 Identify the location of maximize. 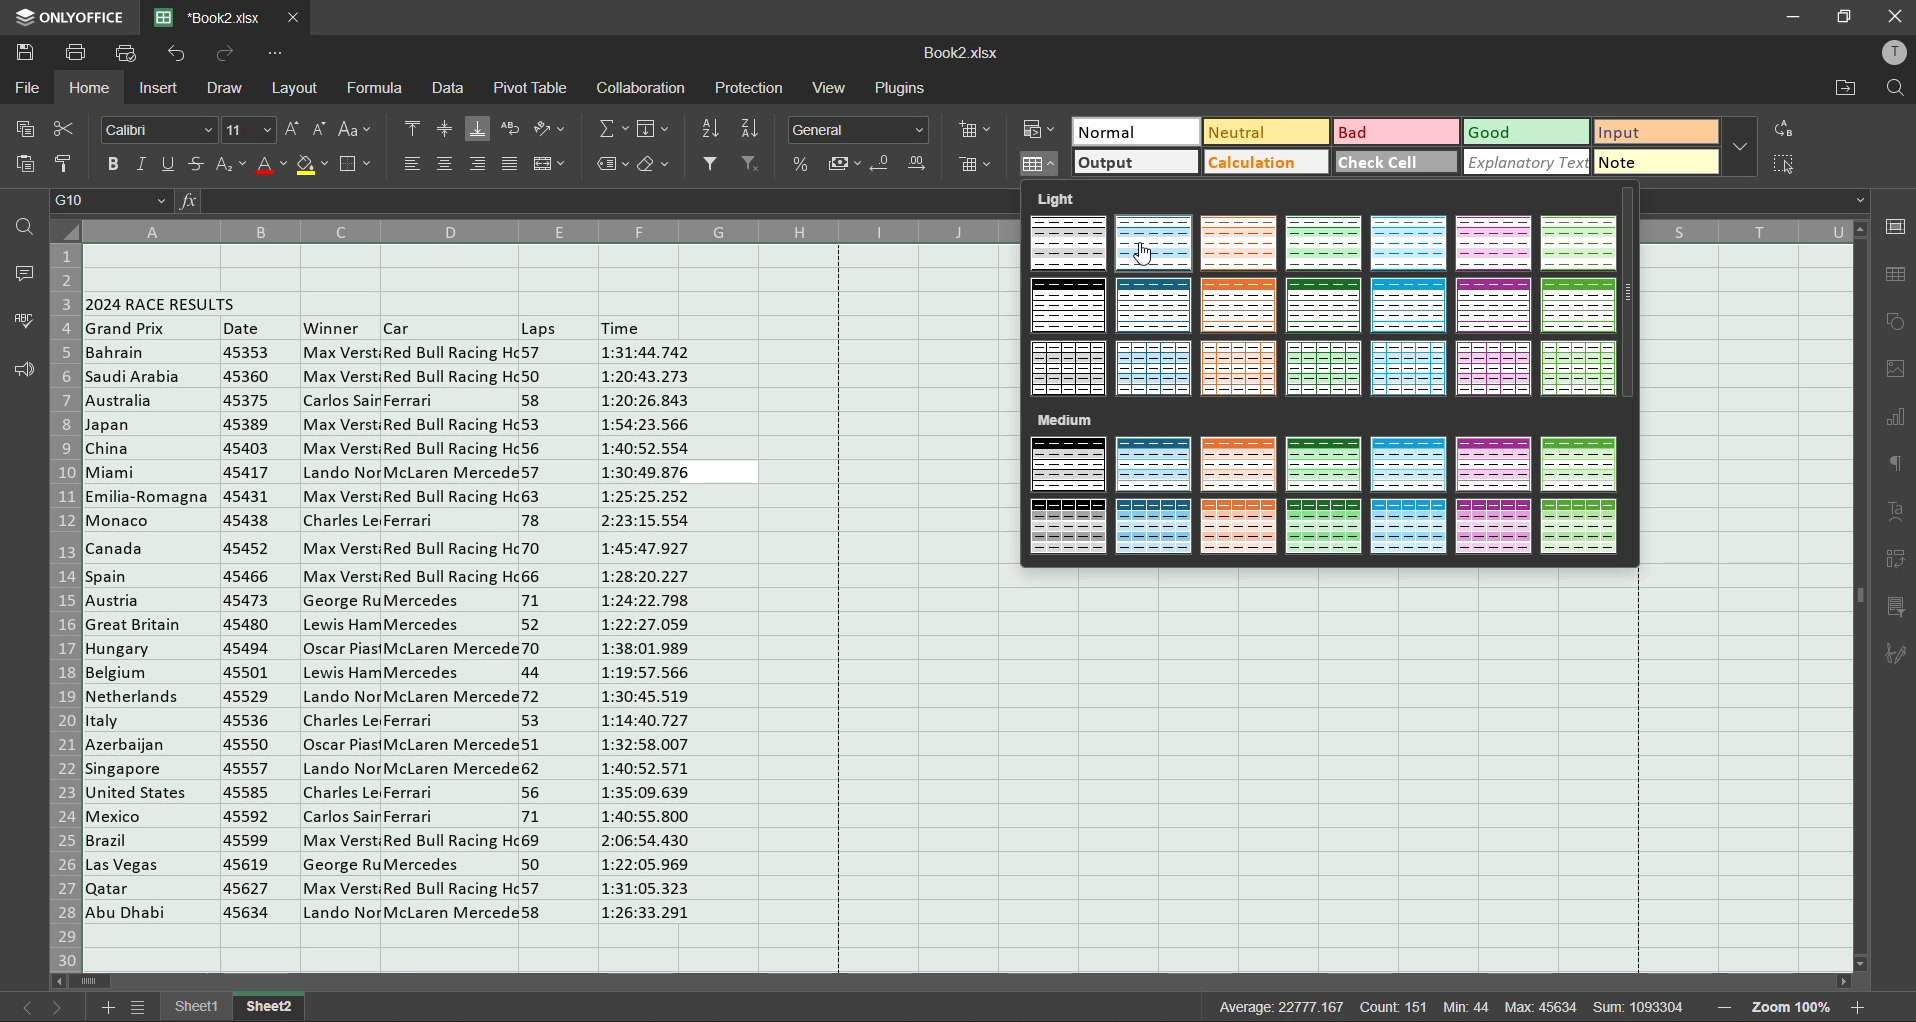
(1848, 15).